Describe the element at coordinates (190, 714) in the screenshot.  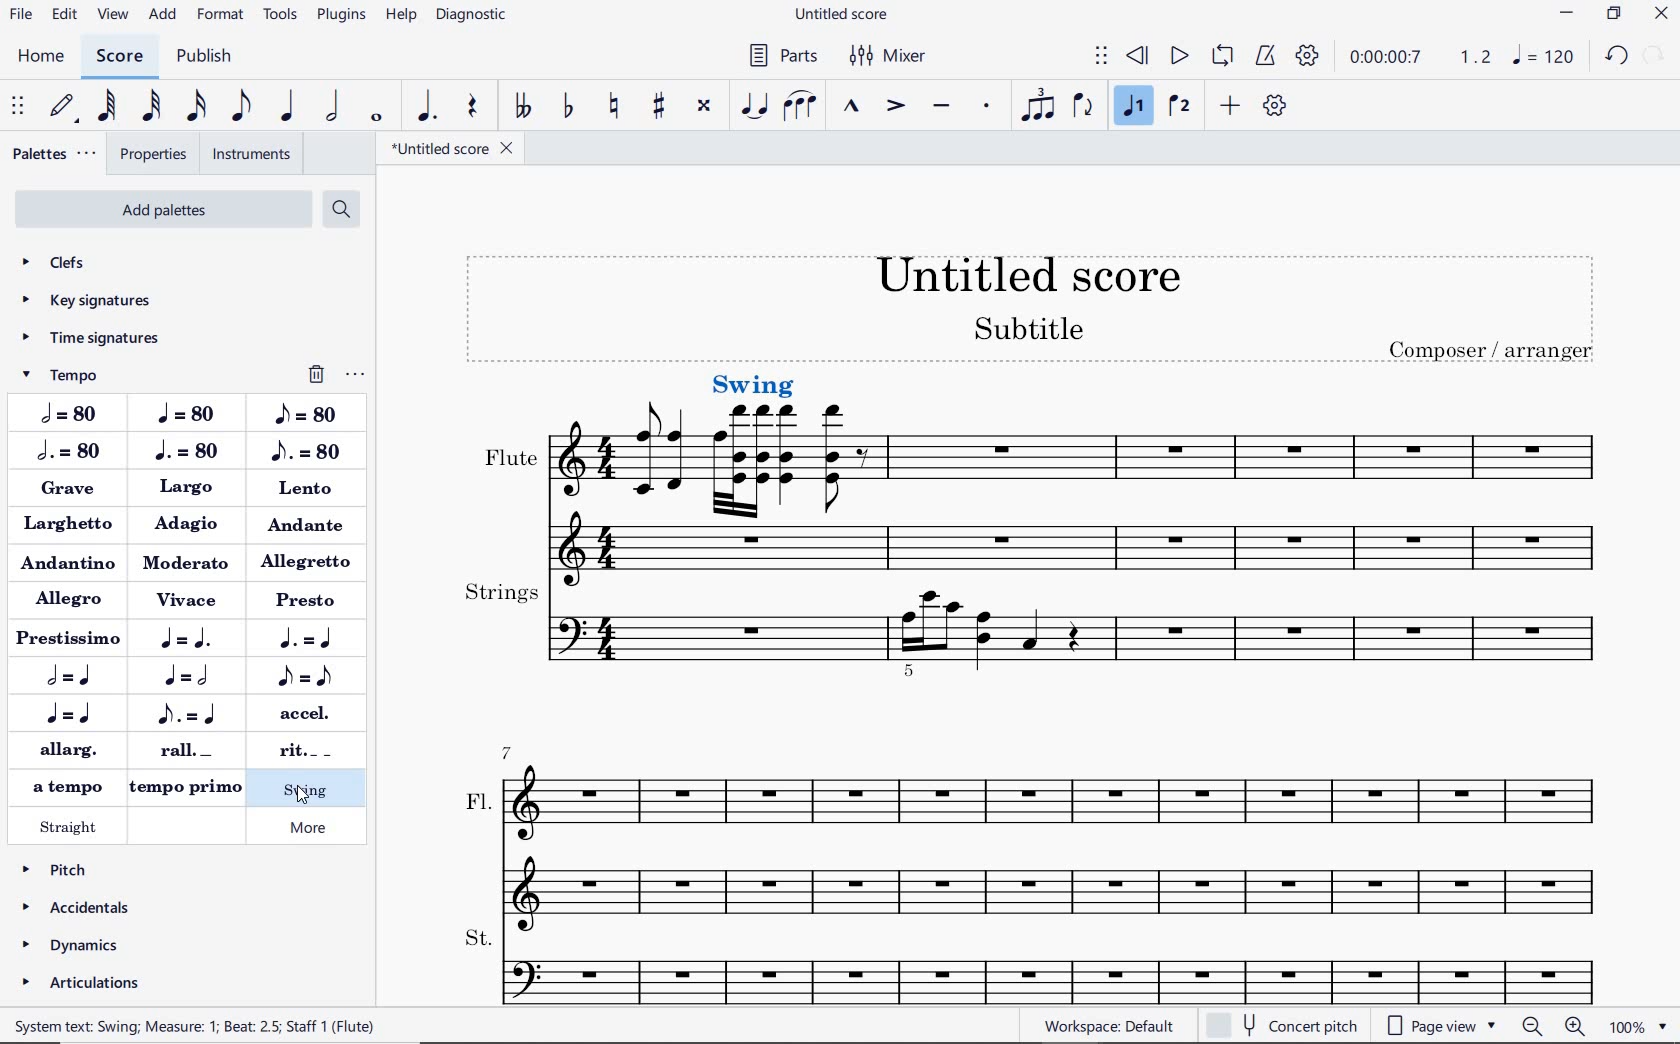
I see `METRIC MODULATION: DOTTED EIGHTH NOTE` at that location.